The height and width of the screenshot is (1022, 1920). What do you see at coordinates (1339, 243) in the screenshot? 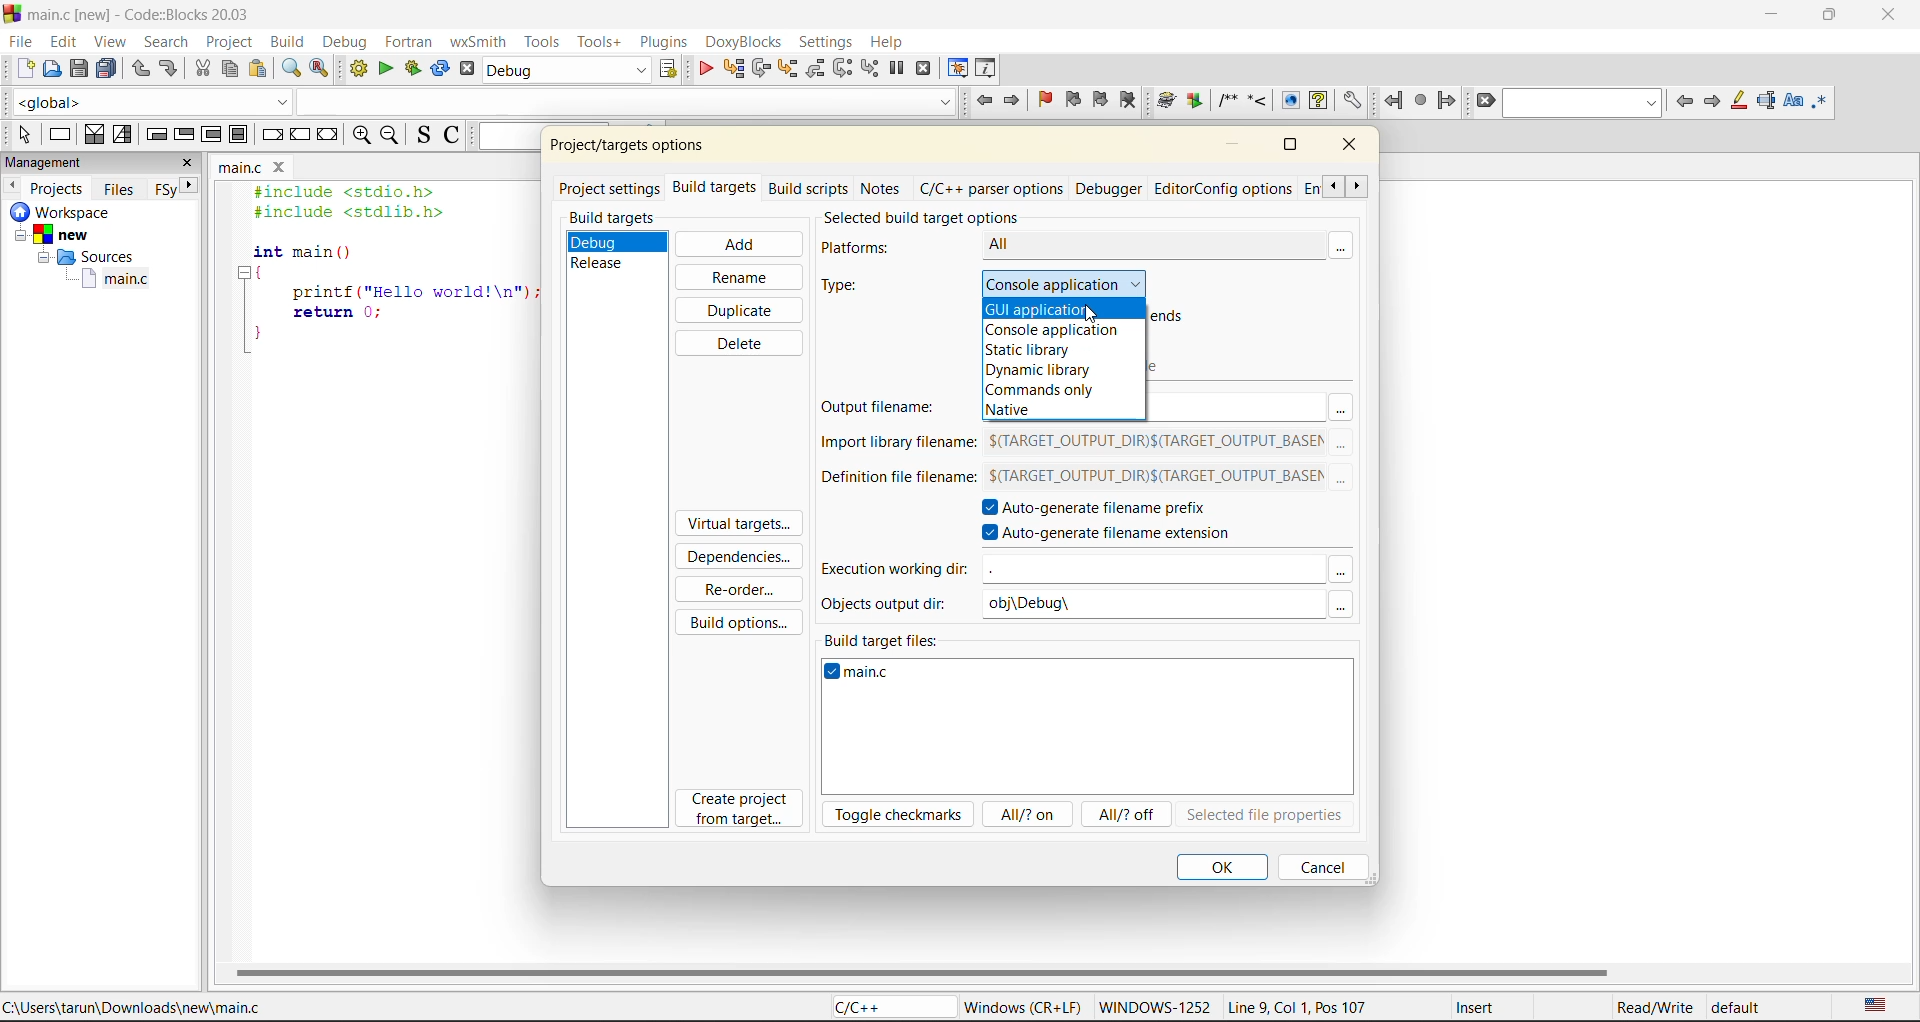
I see `more` at bounding box center [1339, 243].